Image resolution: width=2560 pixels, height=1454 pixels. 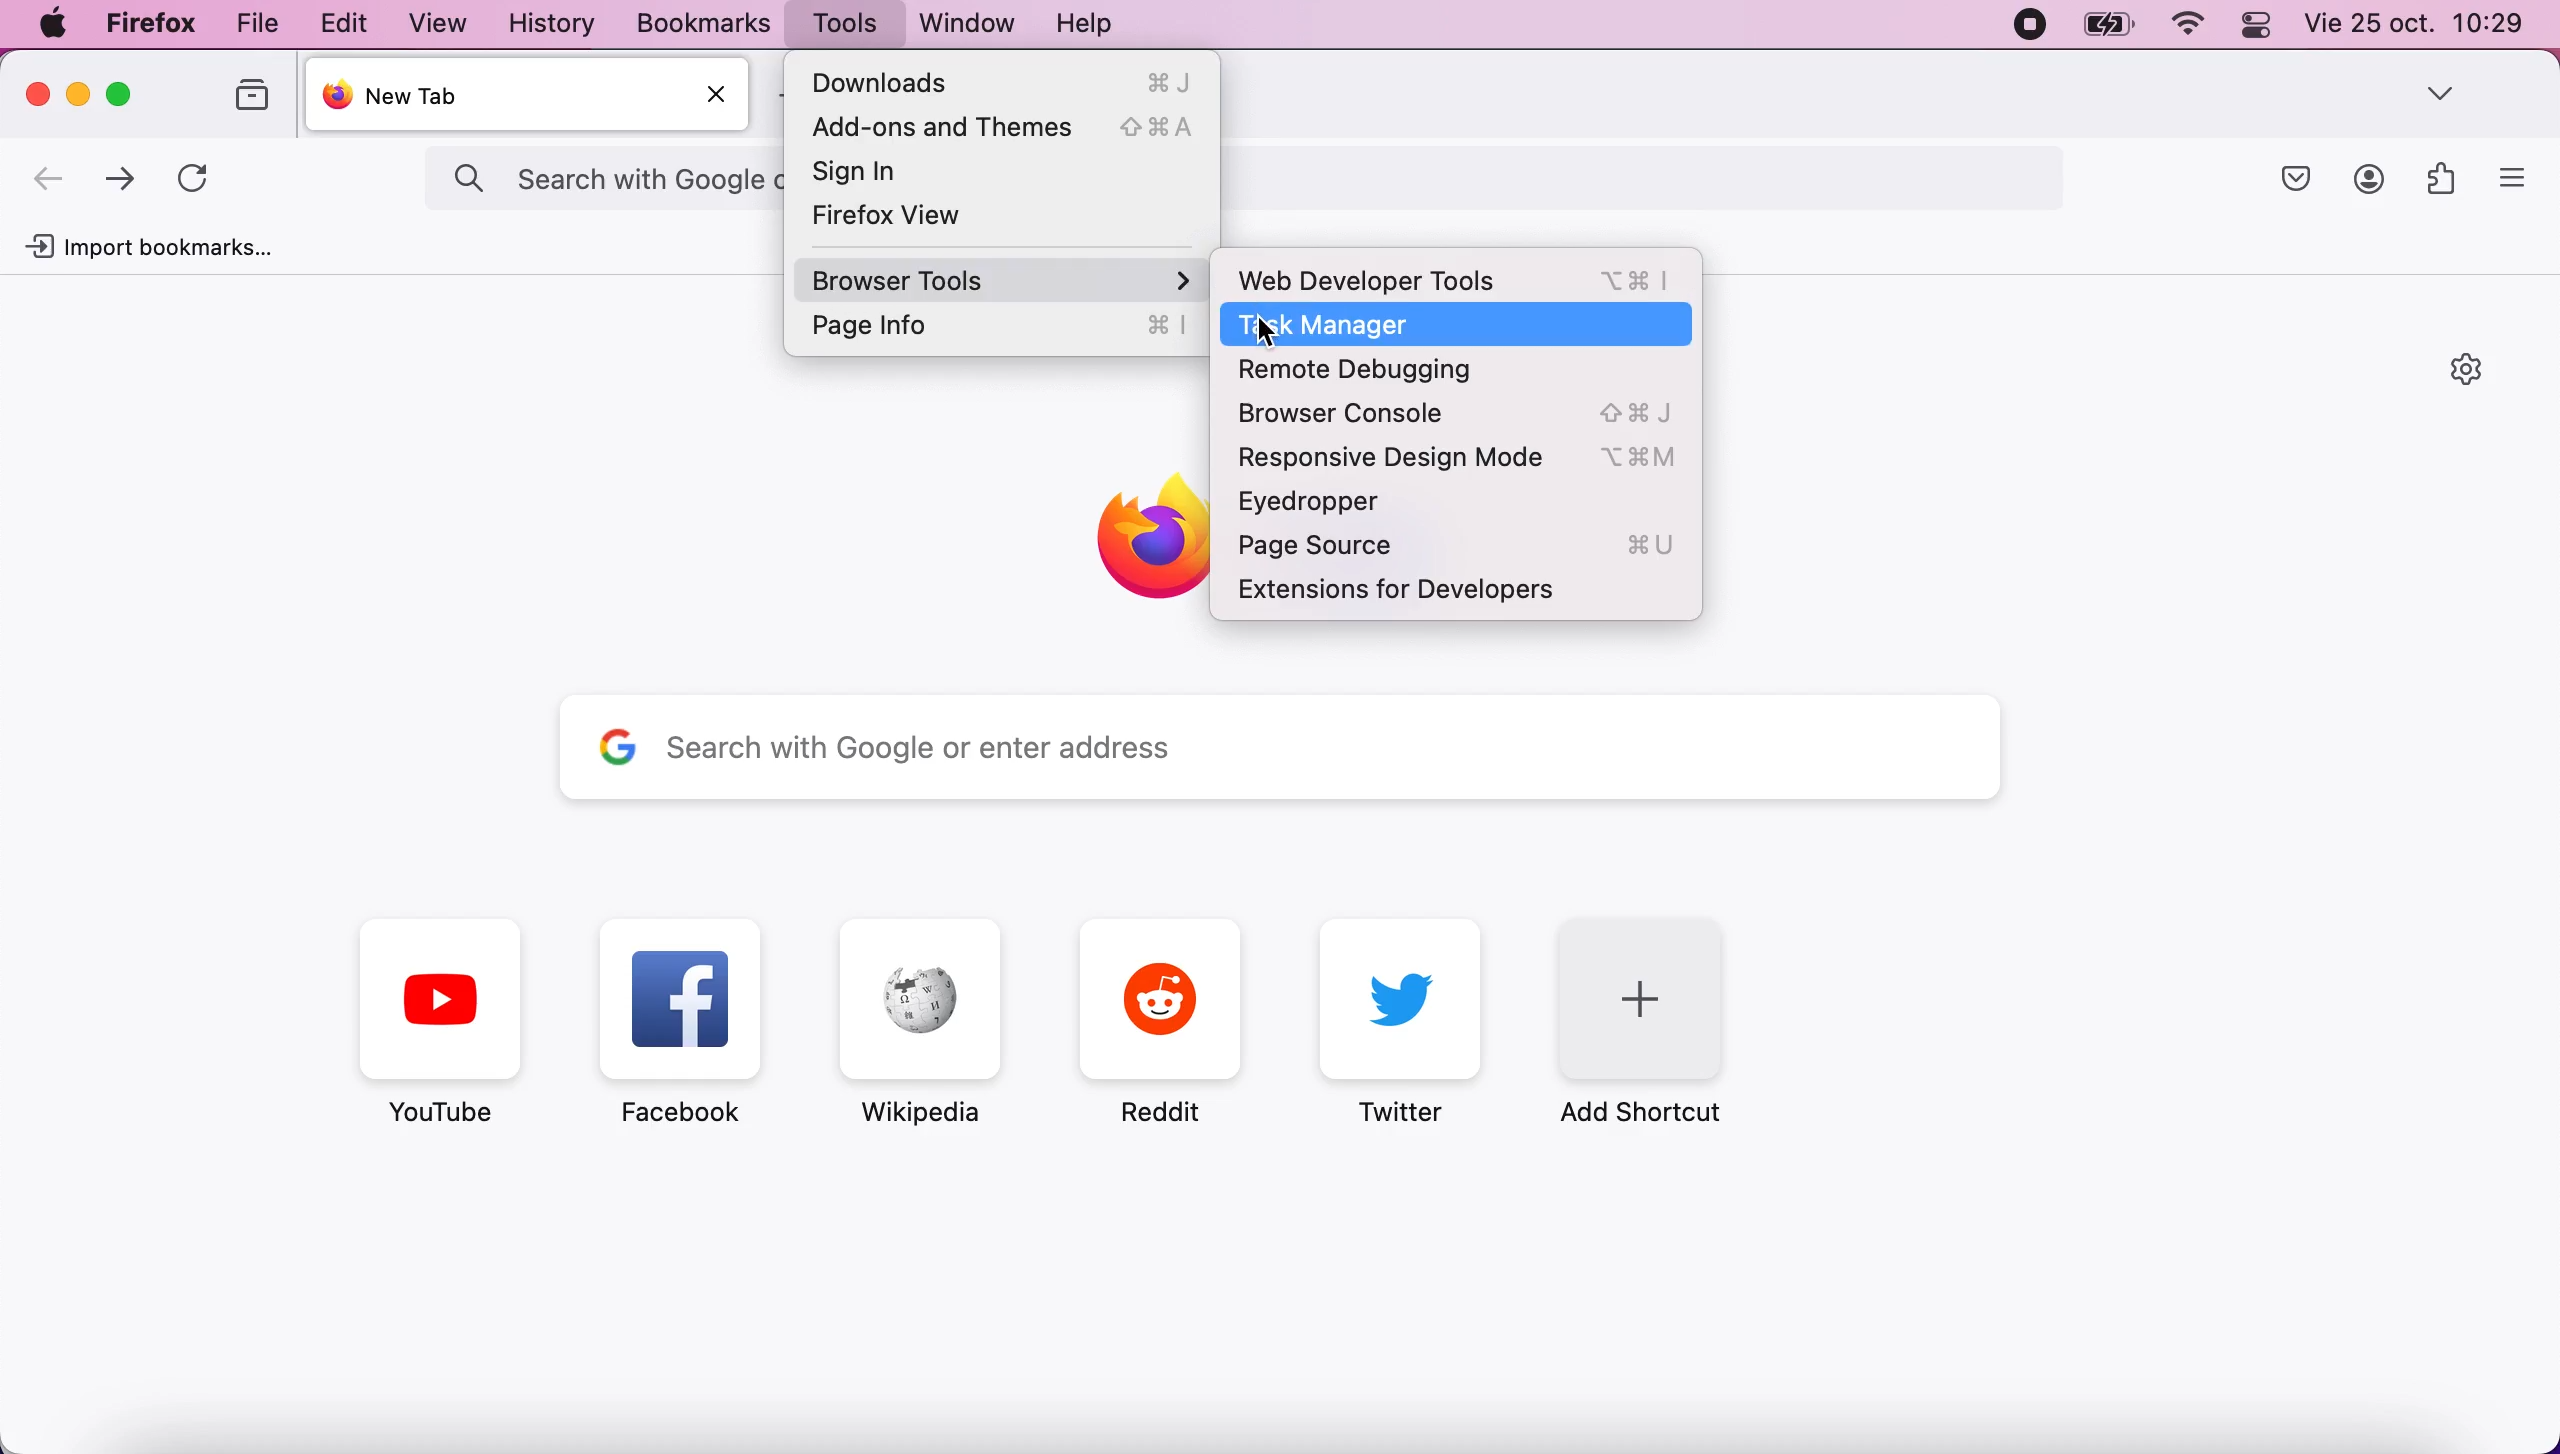 What do you see at coordinates (191, 181) in the screenshot?
I see `Refresh` at bounding box center [191, 181].